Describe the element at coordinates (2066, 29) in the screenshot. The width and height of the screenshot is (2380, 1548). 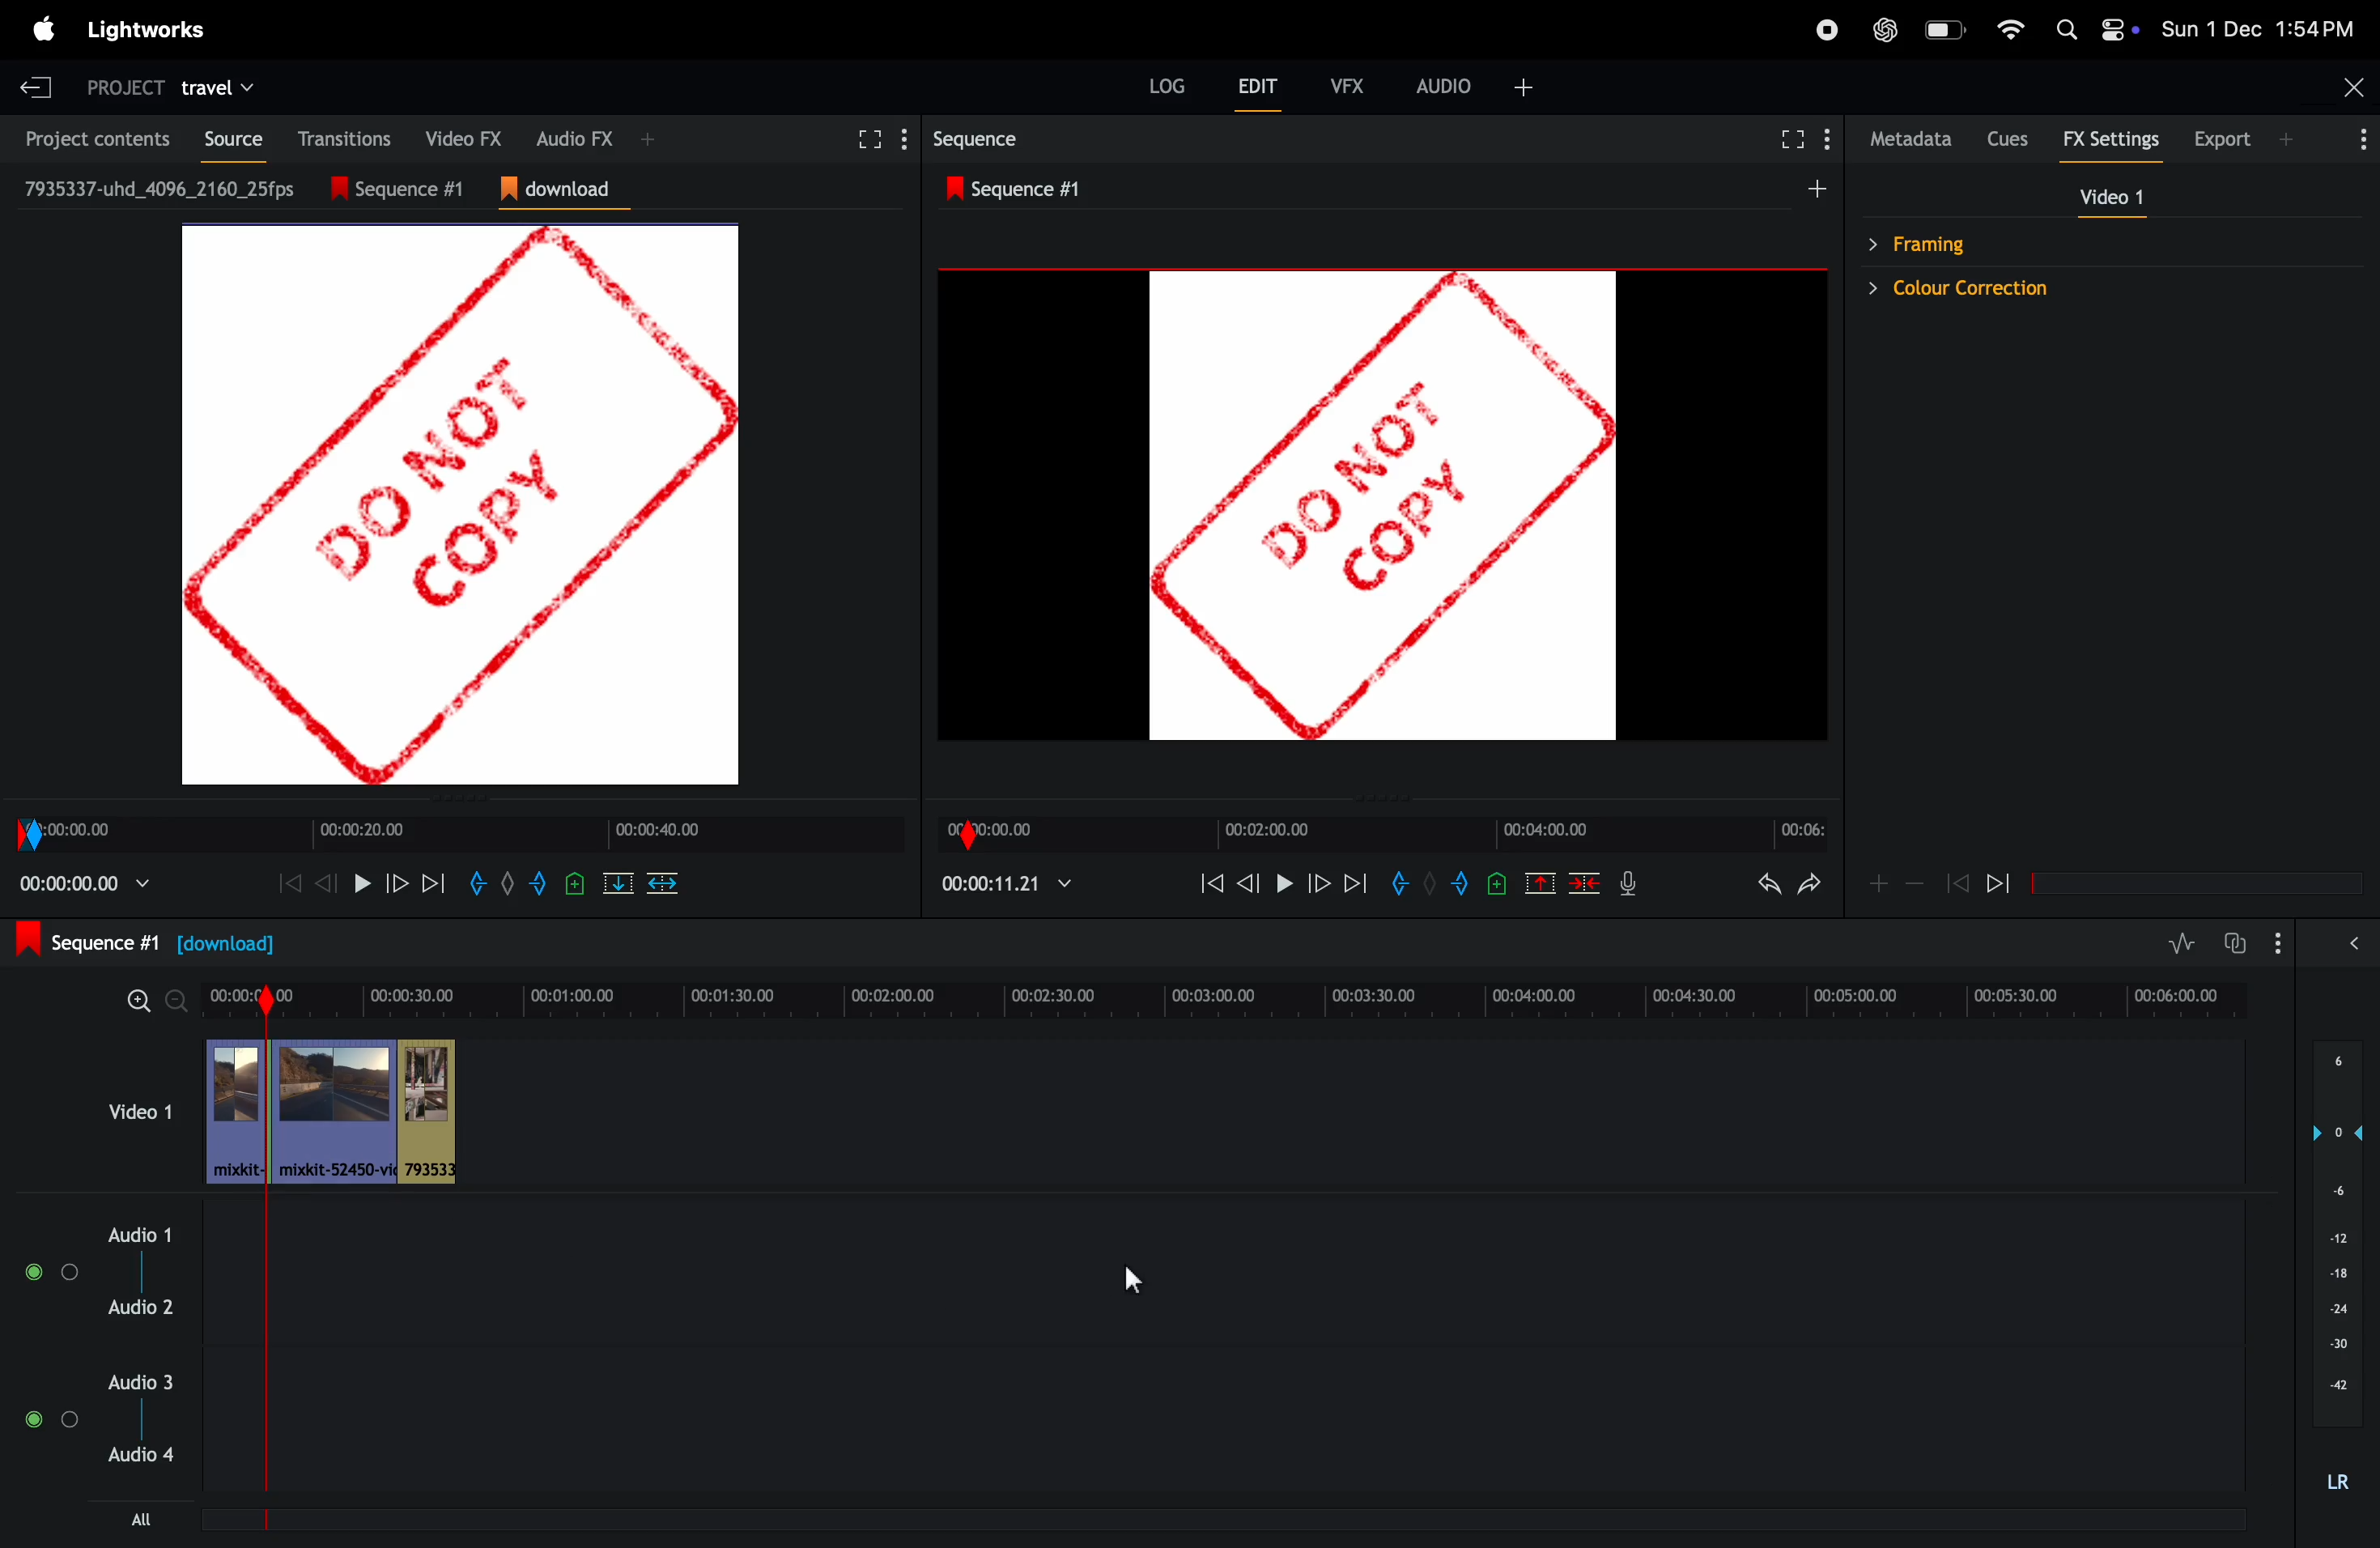
I see `Search` at that location.